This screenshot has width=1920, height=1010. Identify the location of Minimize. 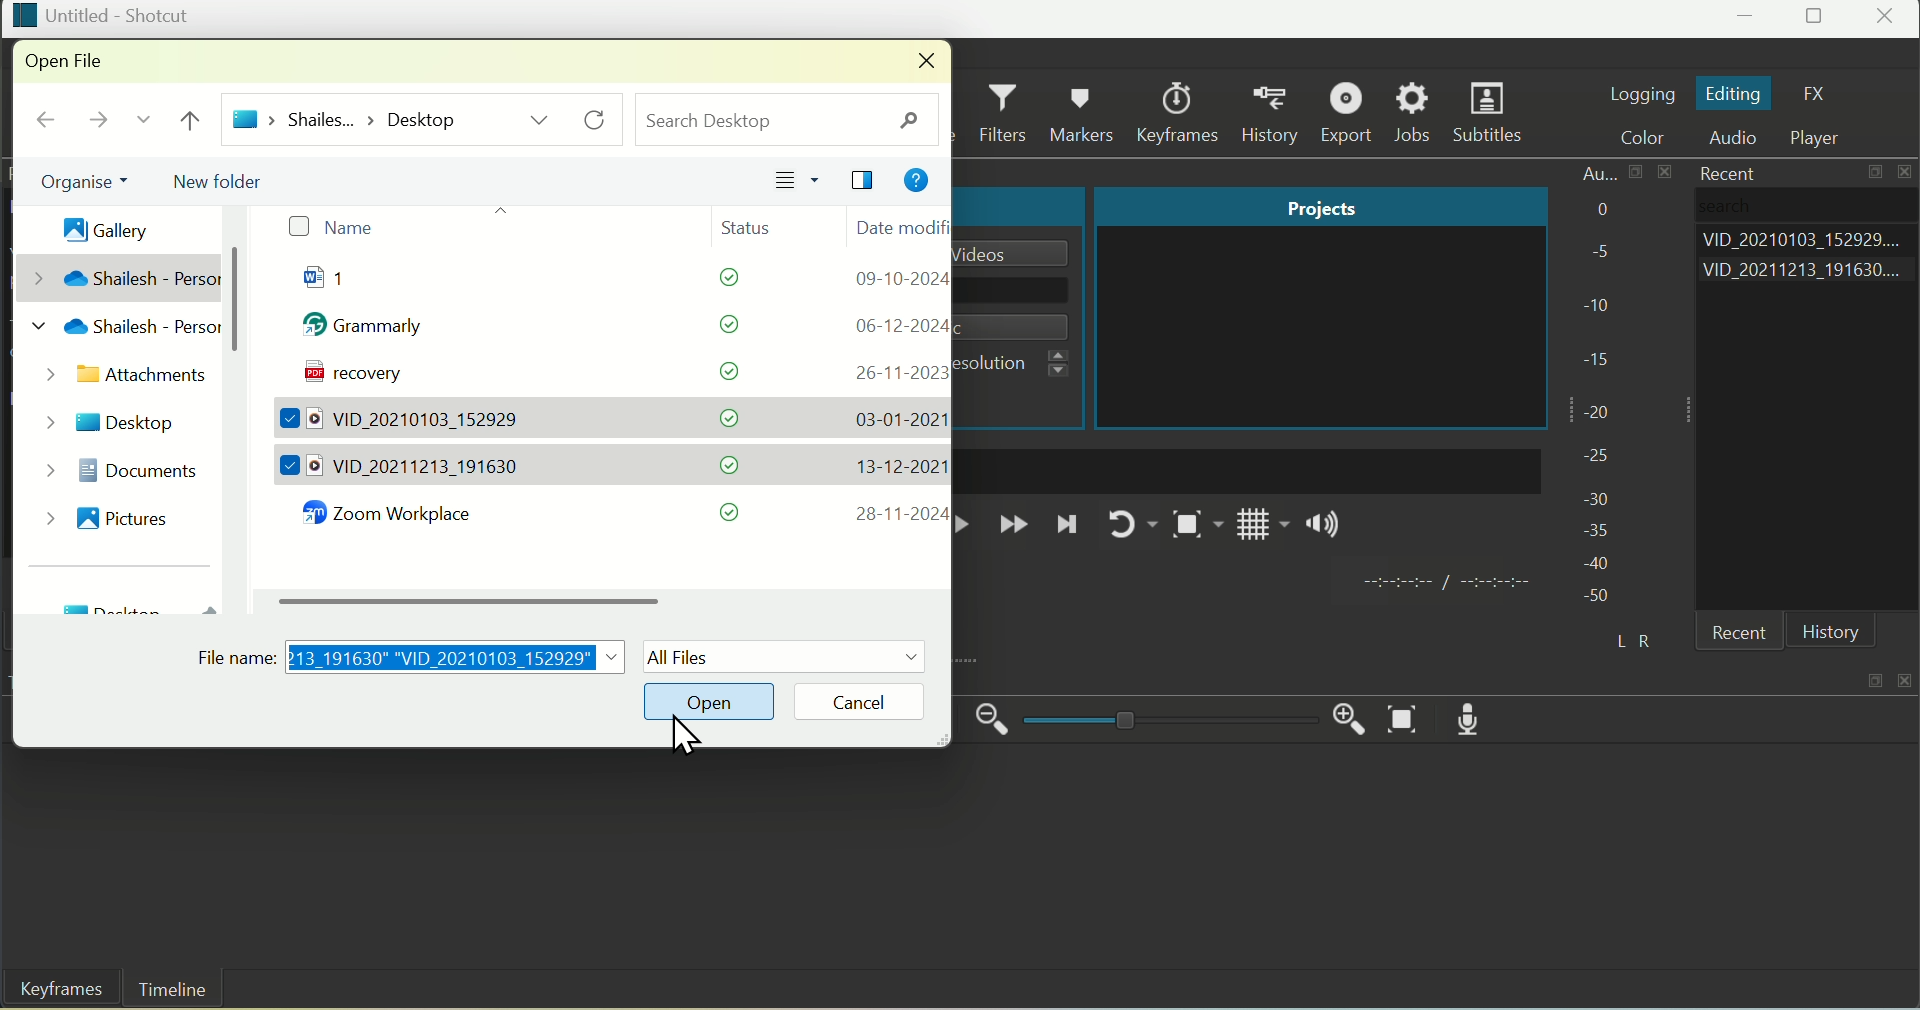
(1748, 20).